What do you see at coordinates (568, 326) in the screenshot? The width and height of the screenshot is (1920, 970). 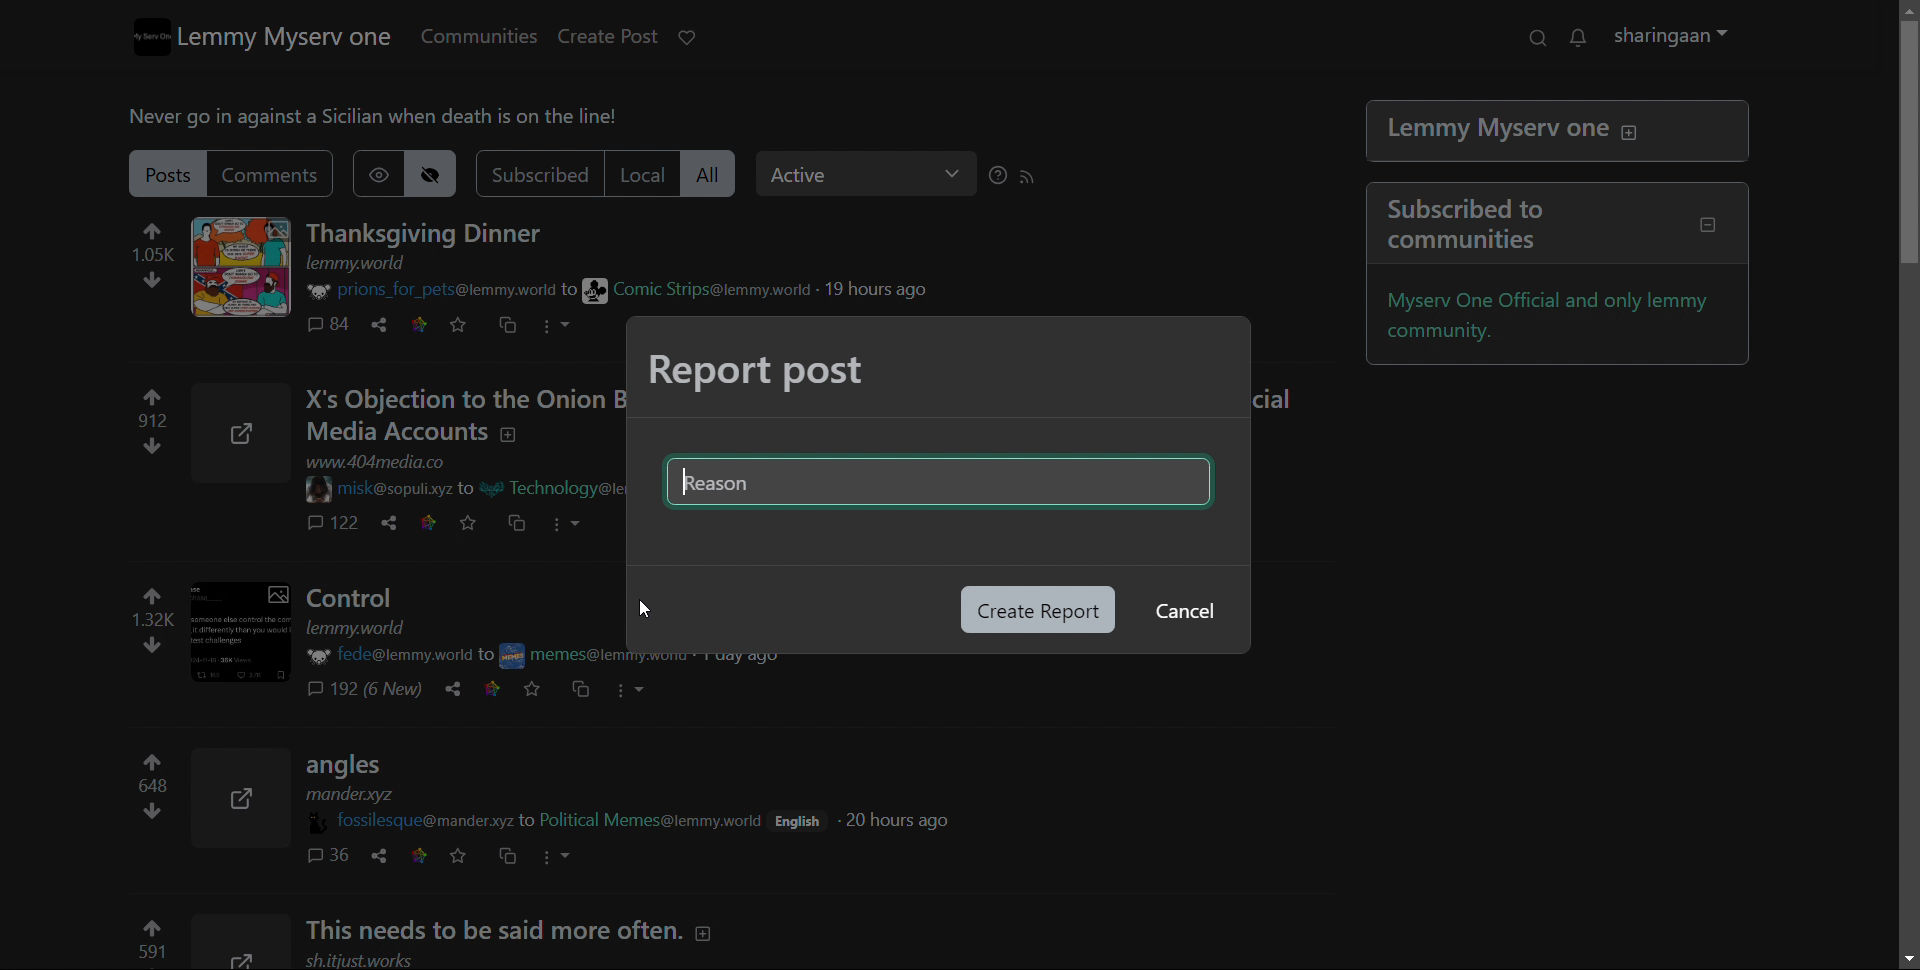 I see `options` at bounding box center [568, 326].